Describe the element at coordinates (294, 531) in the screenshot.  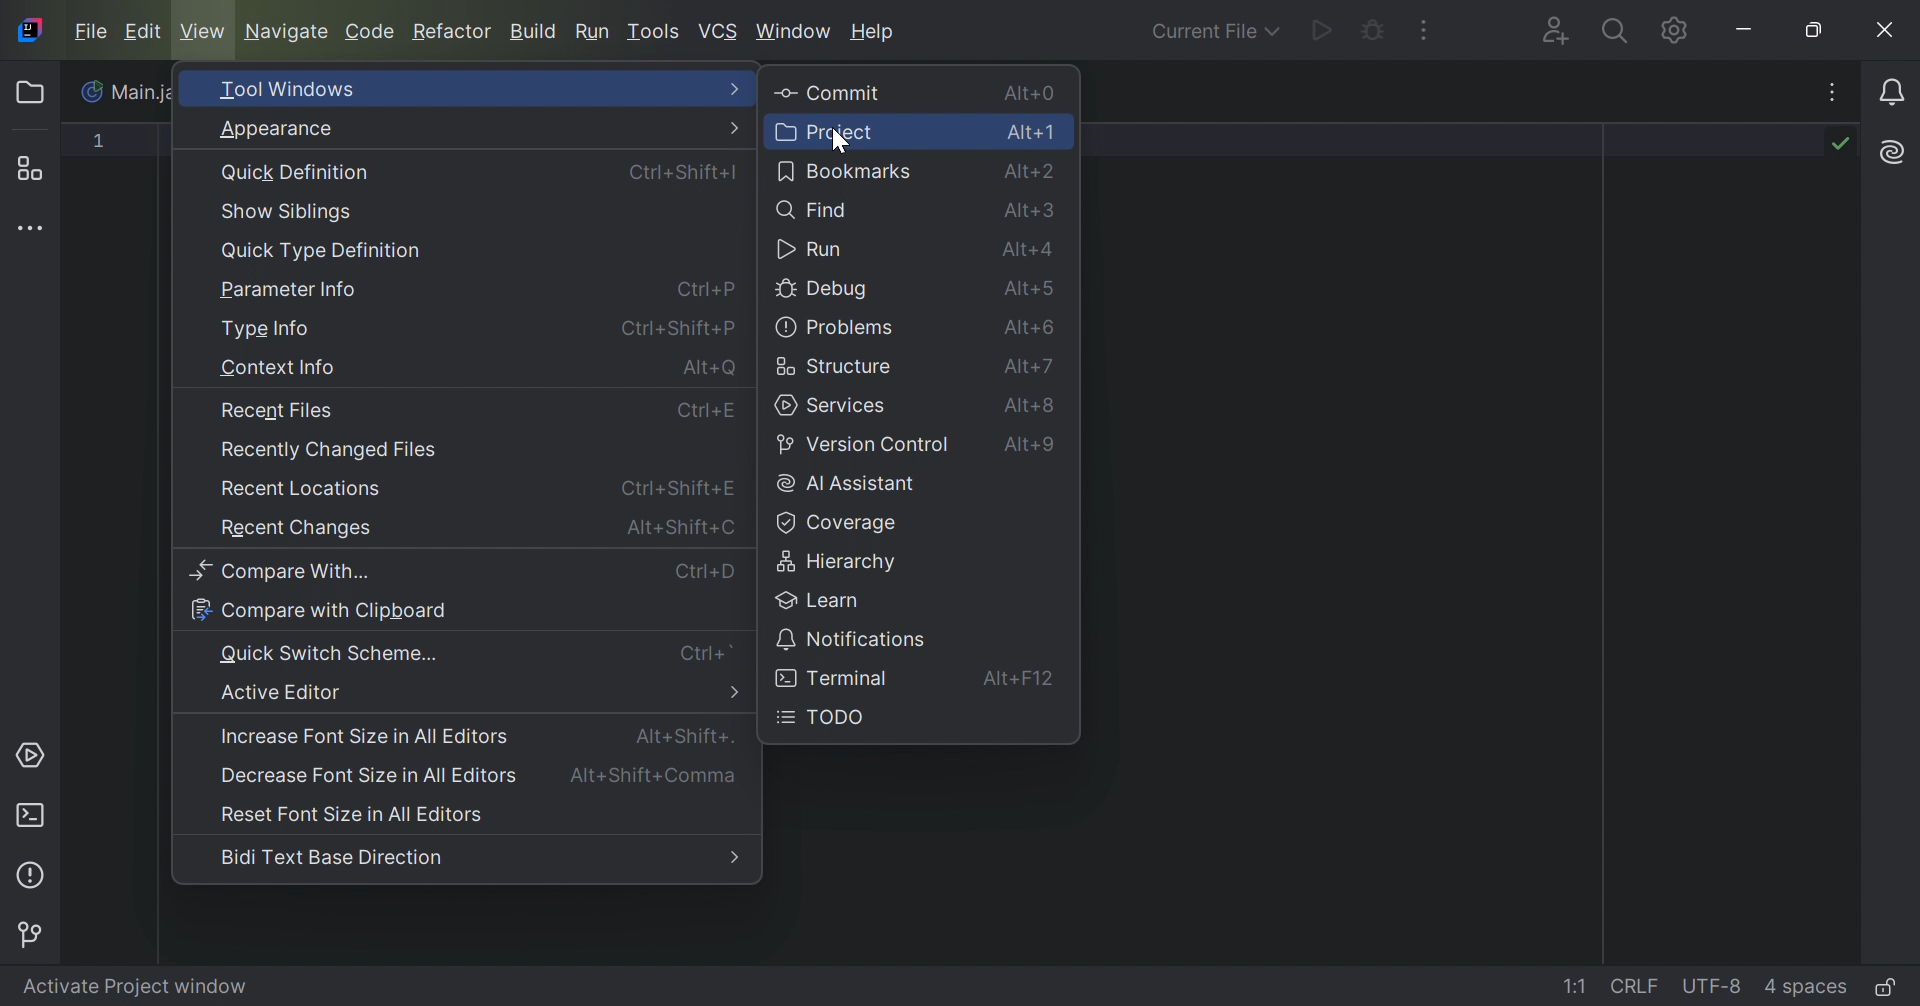
I see `Recent Changes` at that location.